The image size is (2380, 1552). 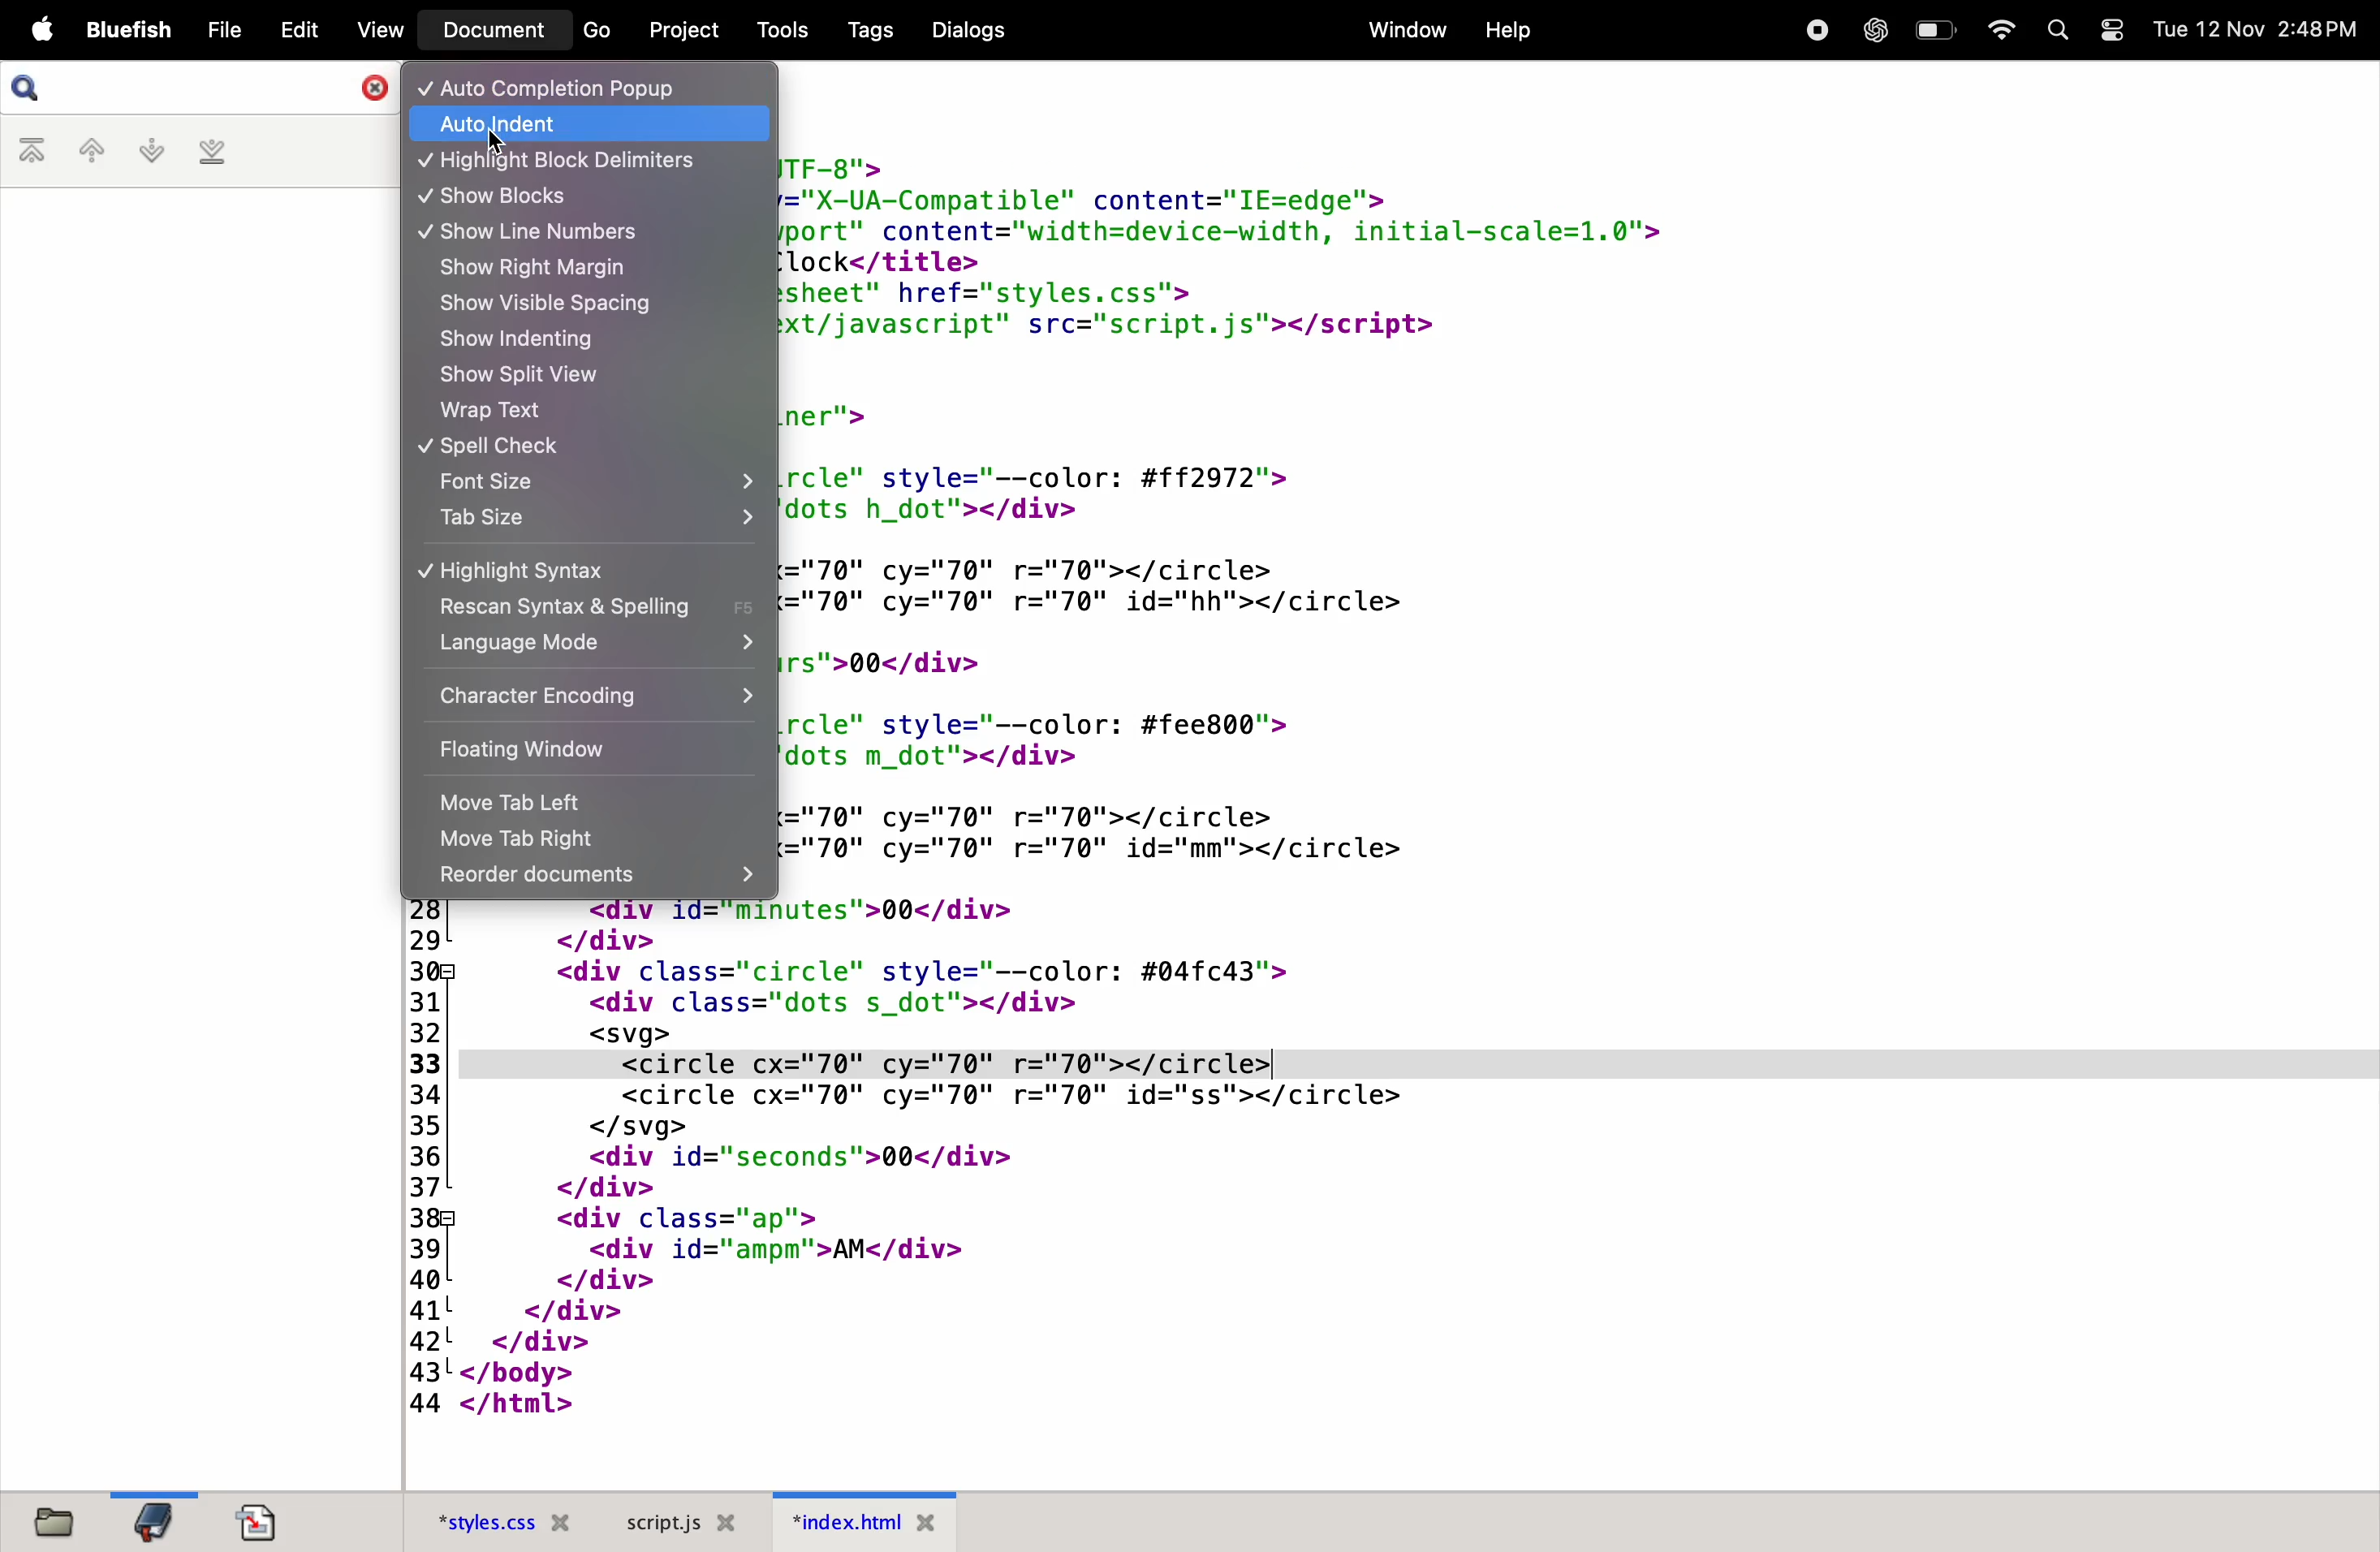 What do you see at coordinates (503, 1513) in the screenshot?
I see `style.css` at bounding box center [503, 1513].